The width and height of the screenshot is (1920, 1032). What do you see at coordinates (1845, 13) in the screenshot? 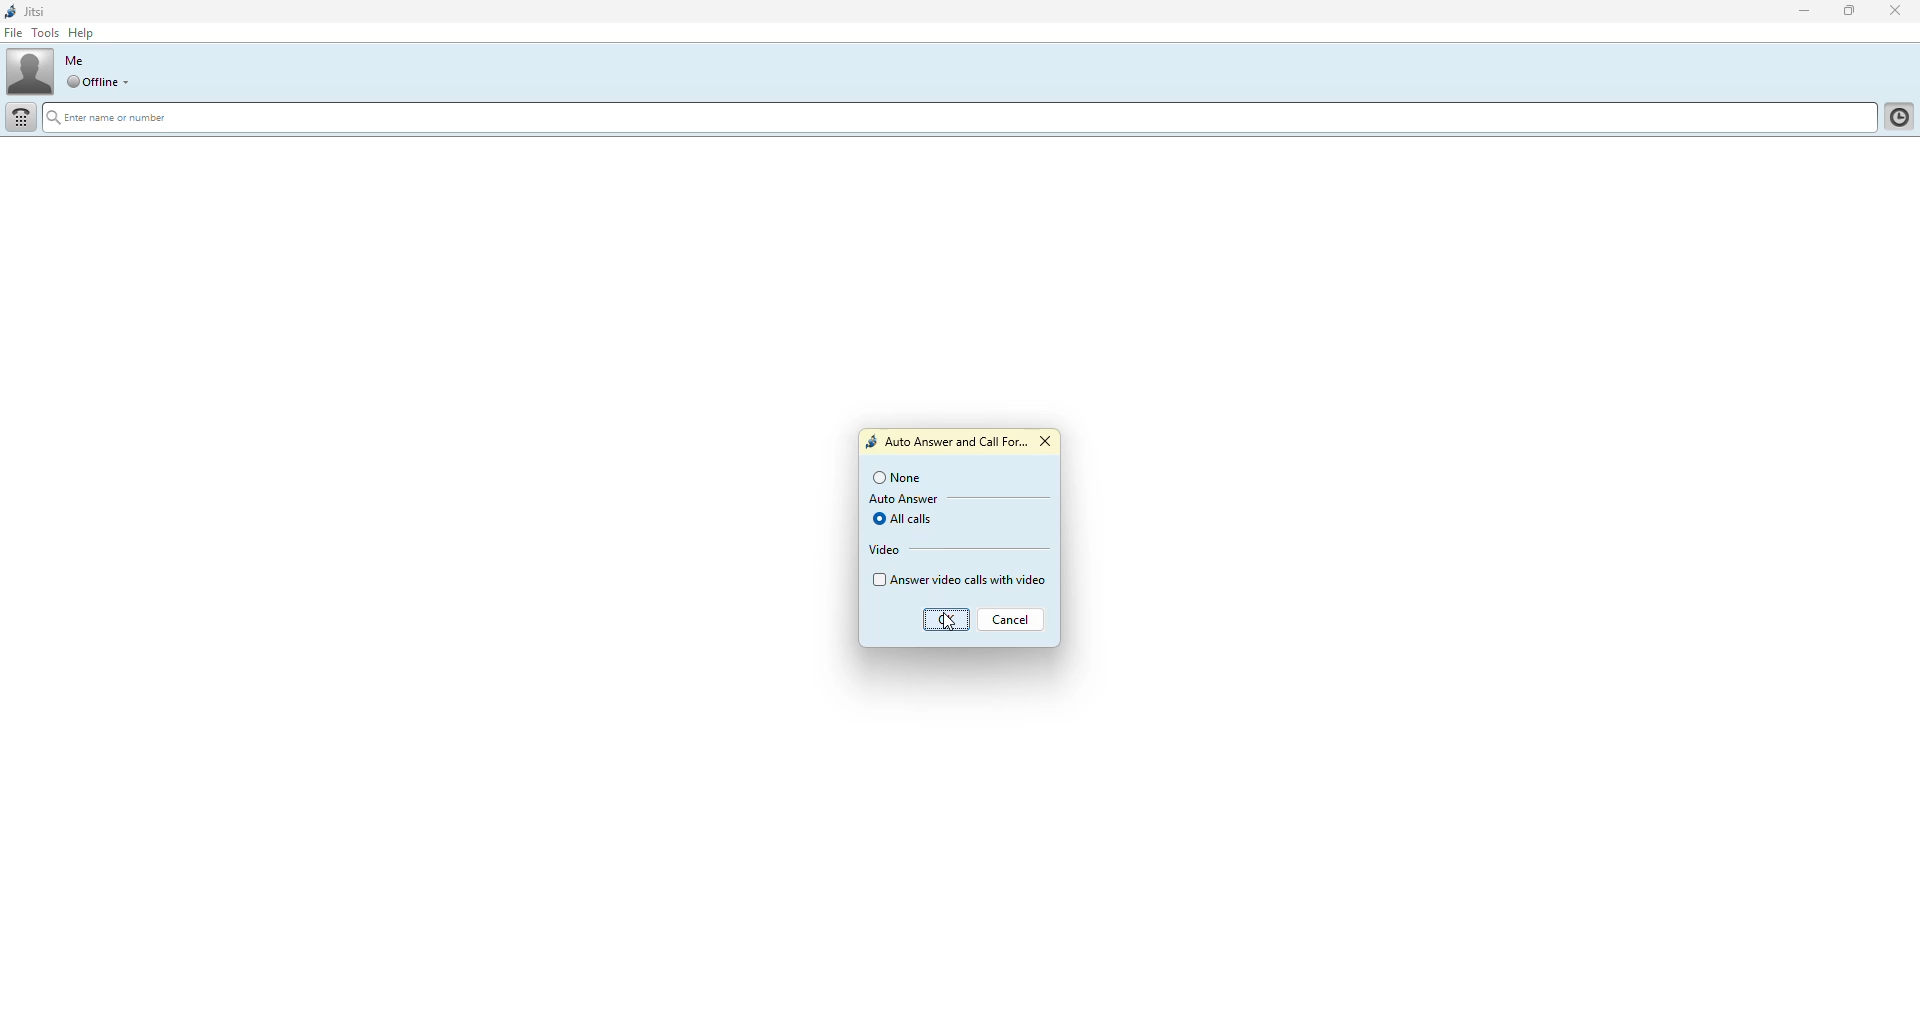
I see `maximize` at bounding box center [1845, 13].